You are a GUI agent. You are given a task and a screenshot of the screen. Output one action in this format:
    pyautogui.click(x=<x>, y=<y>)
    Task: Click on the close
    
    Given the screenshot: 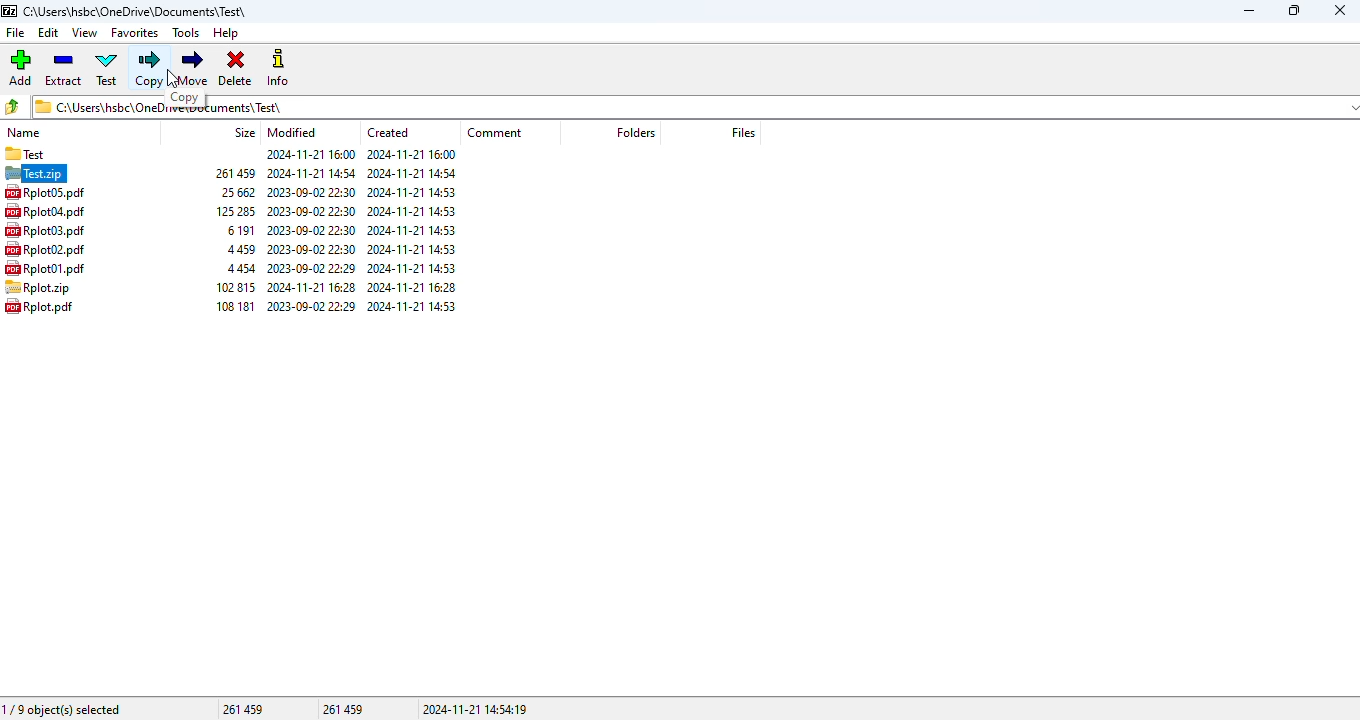 What is the action you would take?
    pyautogui.click(x=1340, y=10)
    